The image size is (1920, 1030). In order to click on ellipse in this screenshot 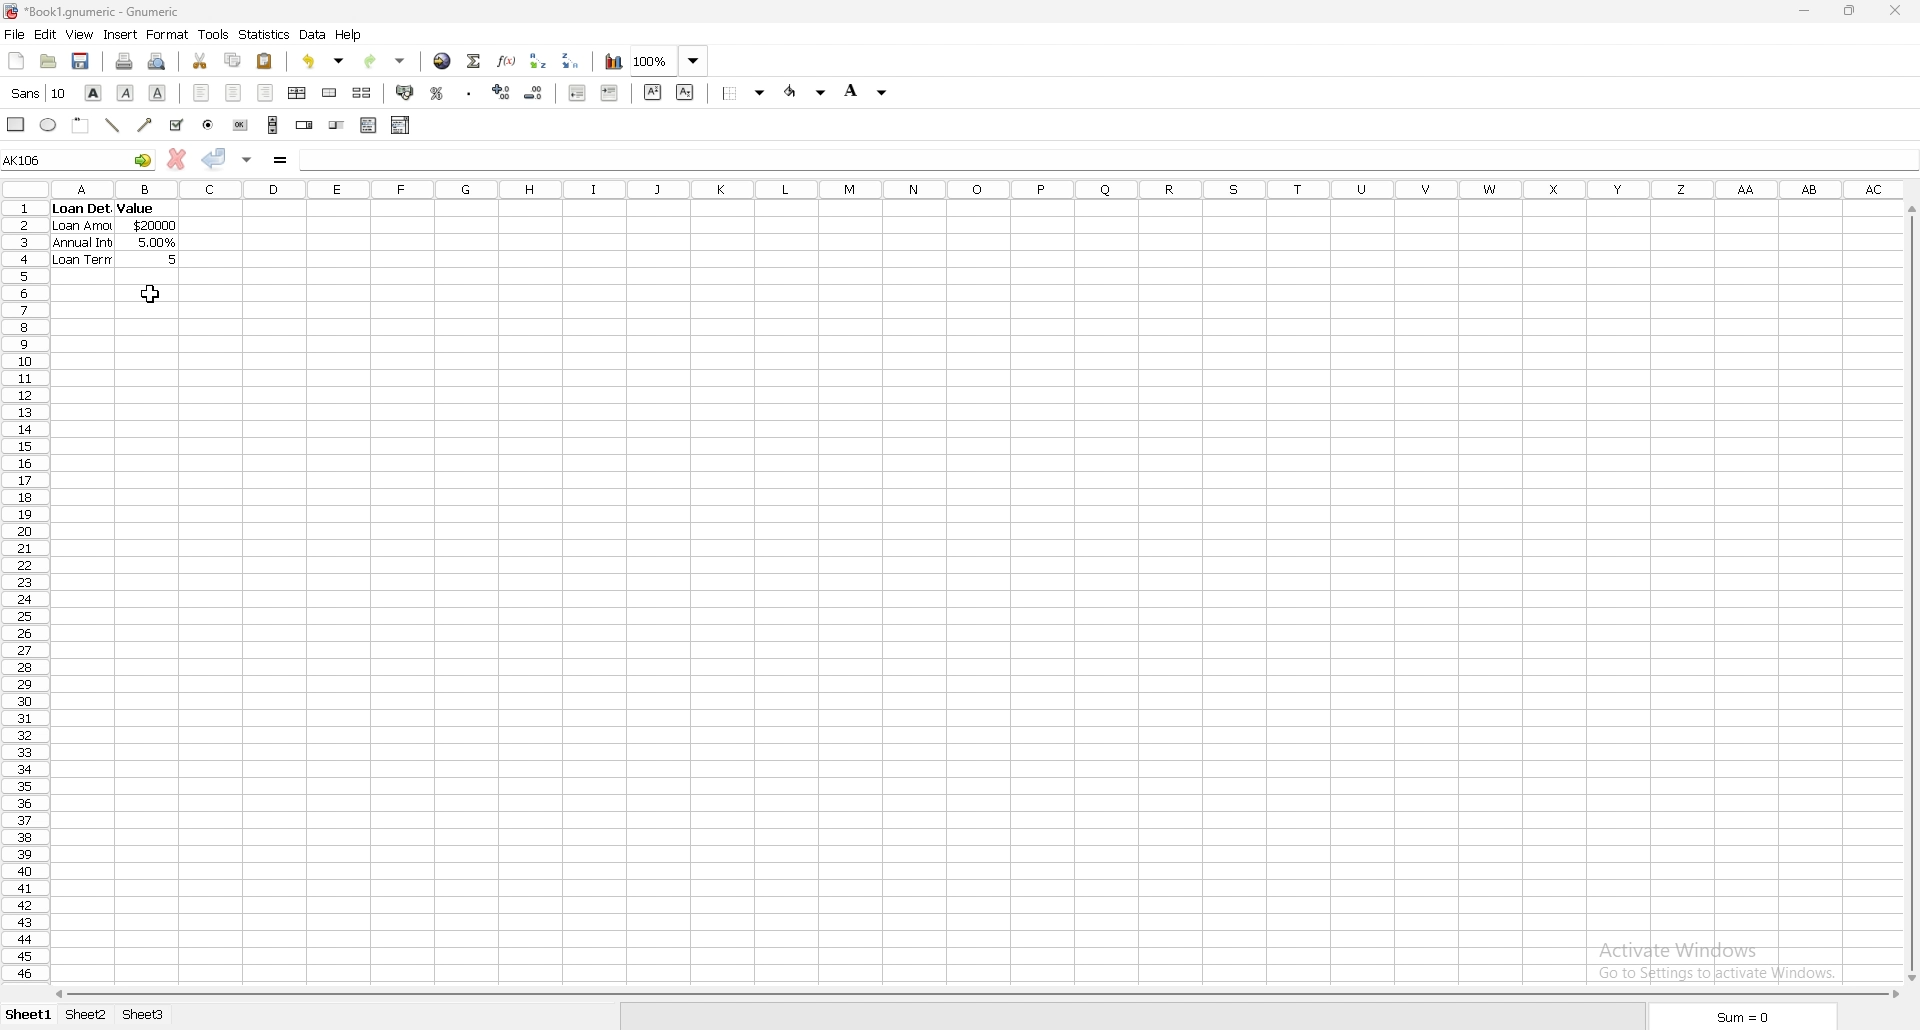, I will do `click(49, 125)`.